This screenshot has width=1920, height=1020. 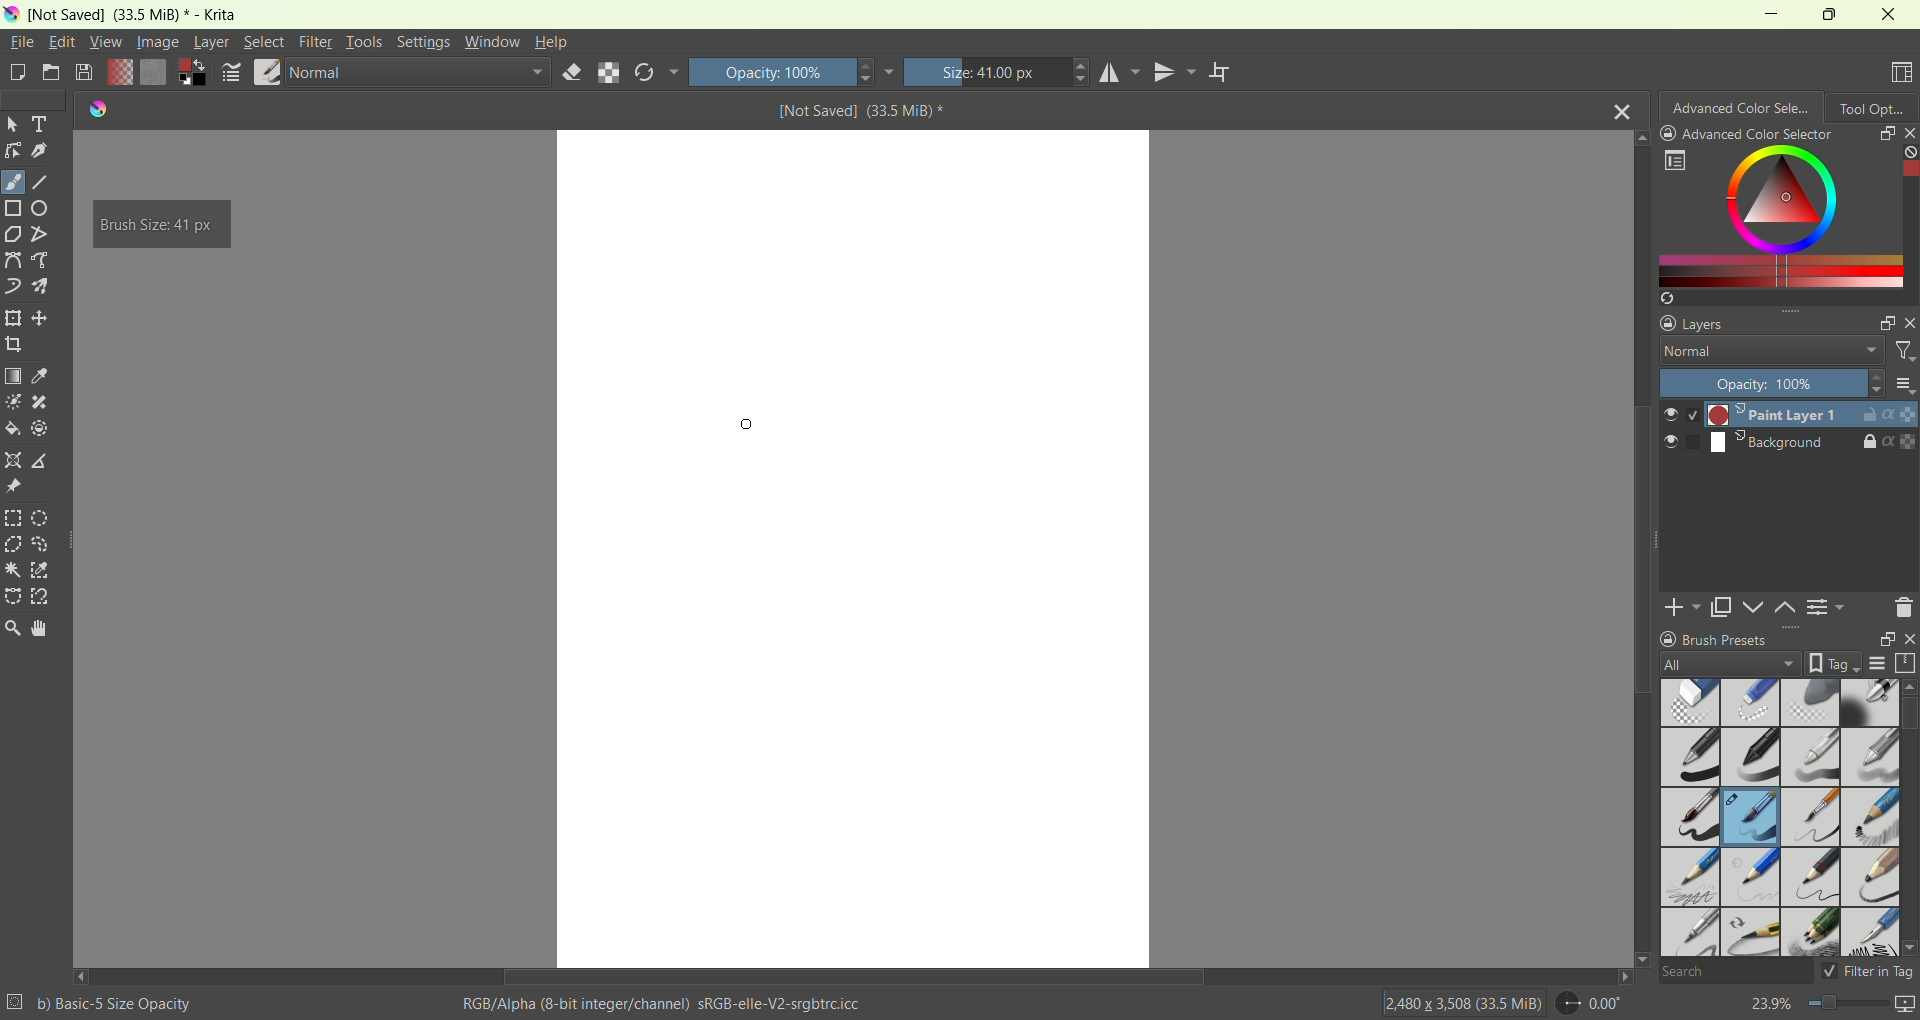 I want to click on image, so click(x=160, y=42).